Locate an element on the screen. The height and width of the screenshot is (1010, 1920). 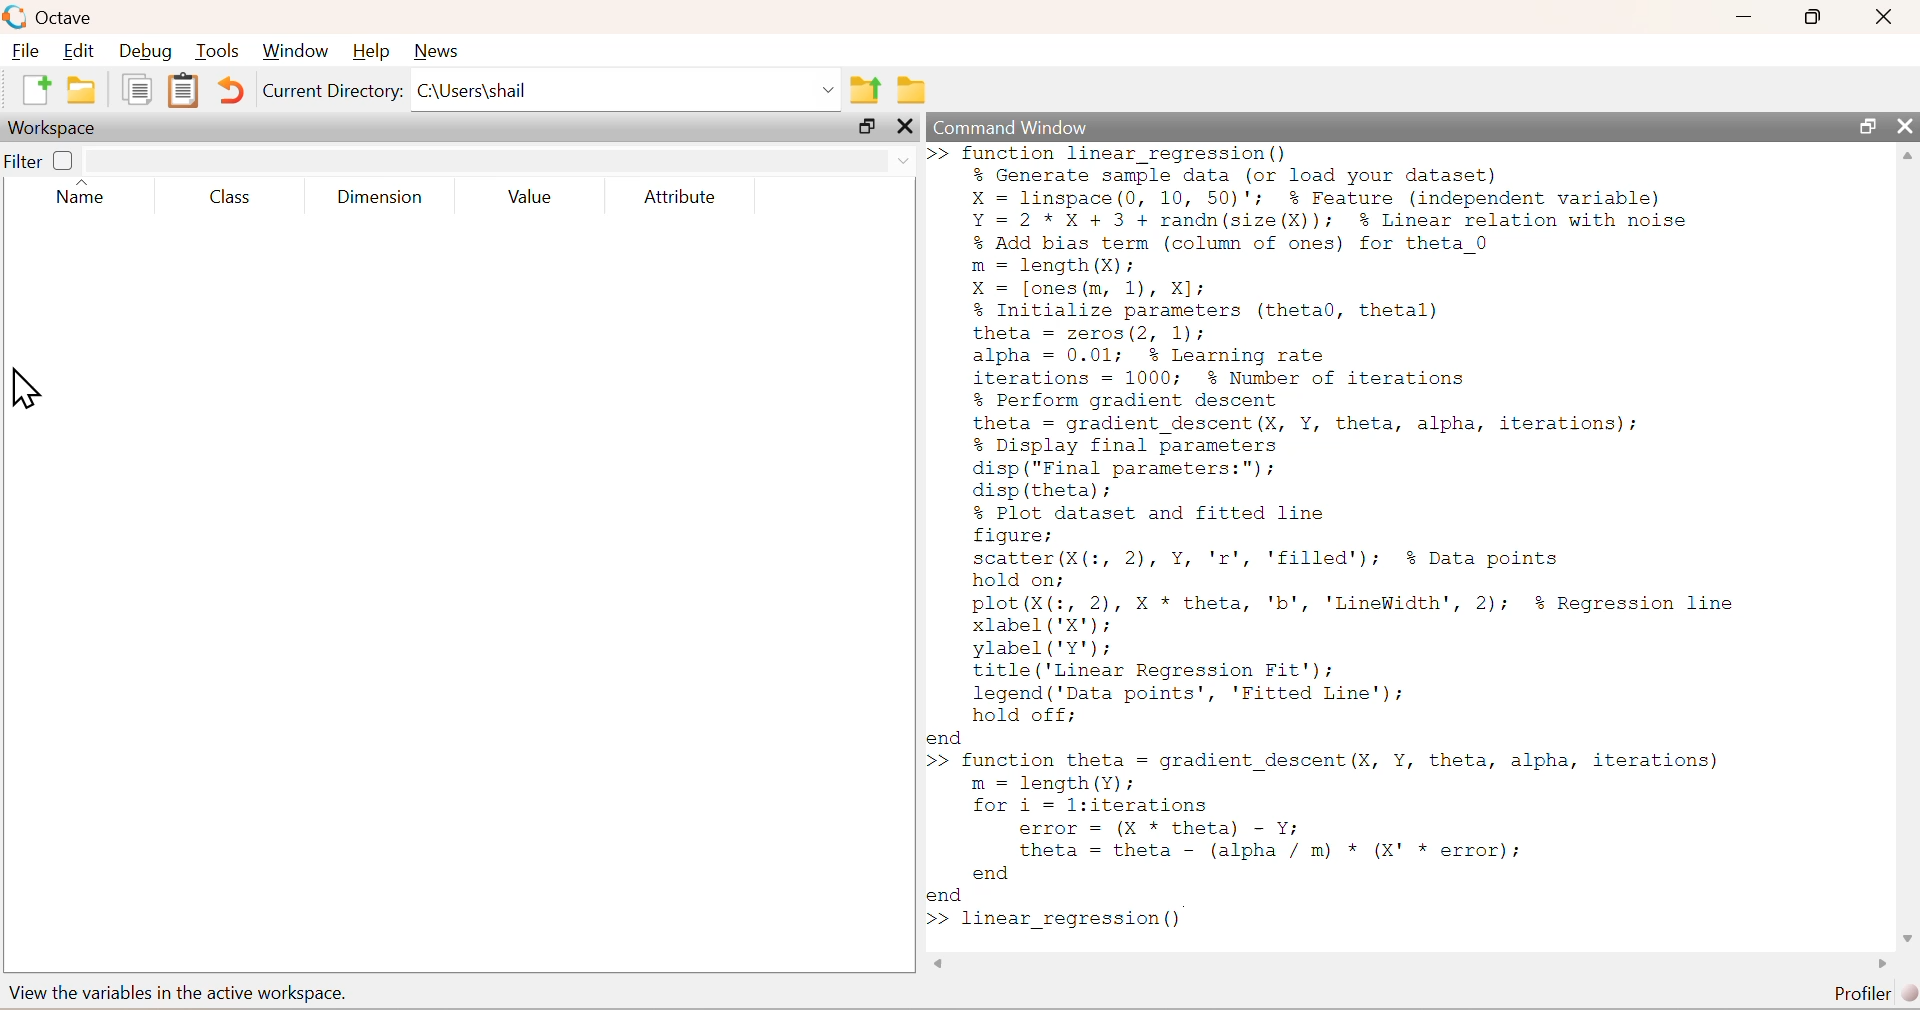
Current Directory is located at coordinates (333, 92).